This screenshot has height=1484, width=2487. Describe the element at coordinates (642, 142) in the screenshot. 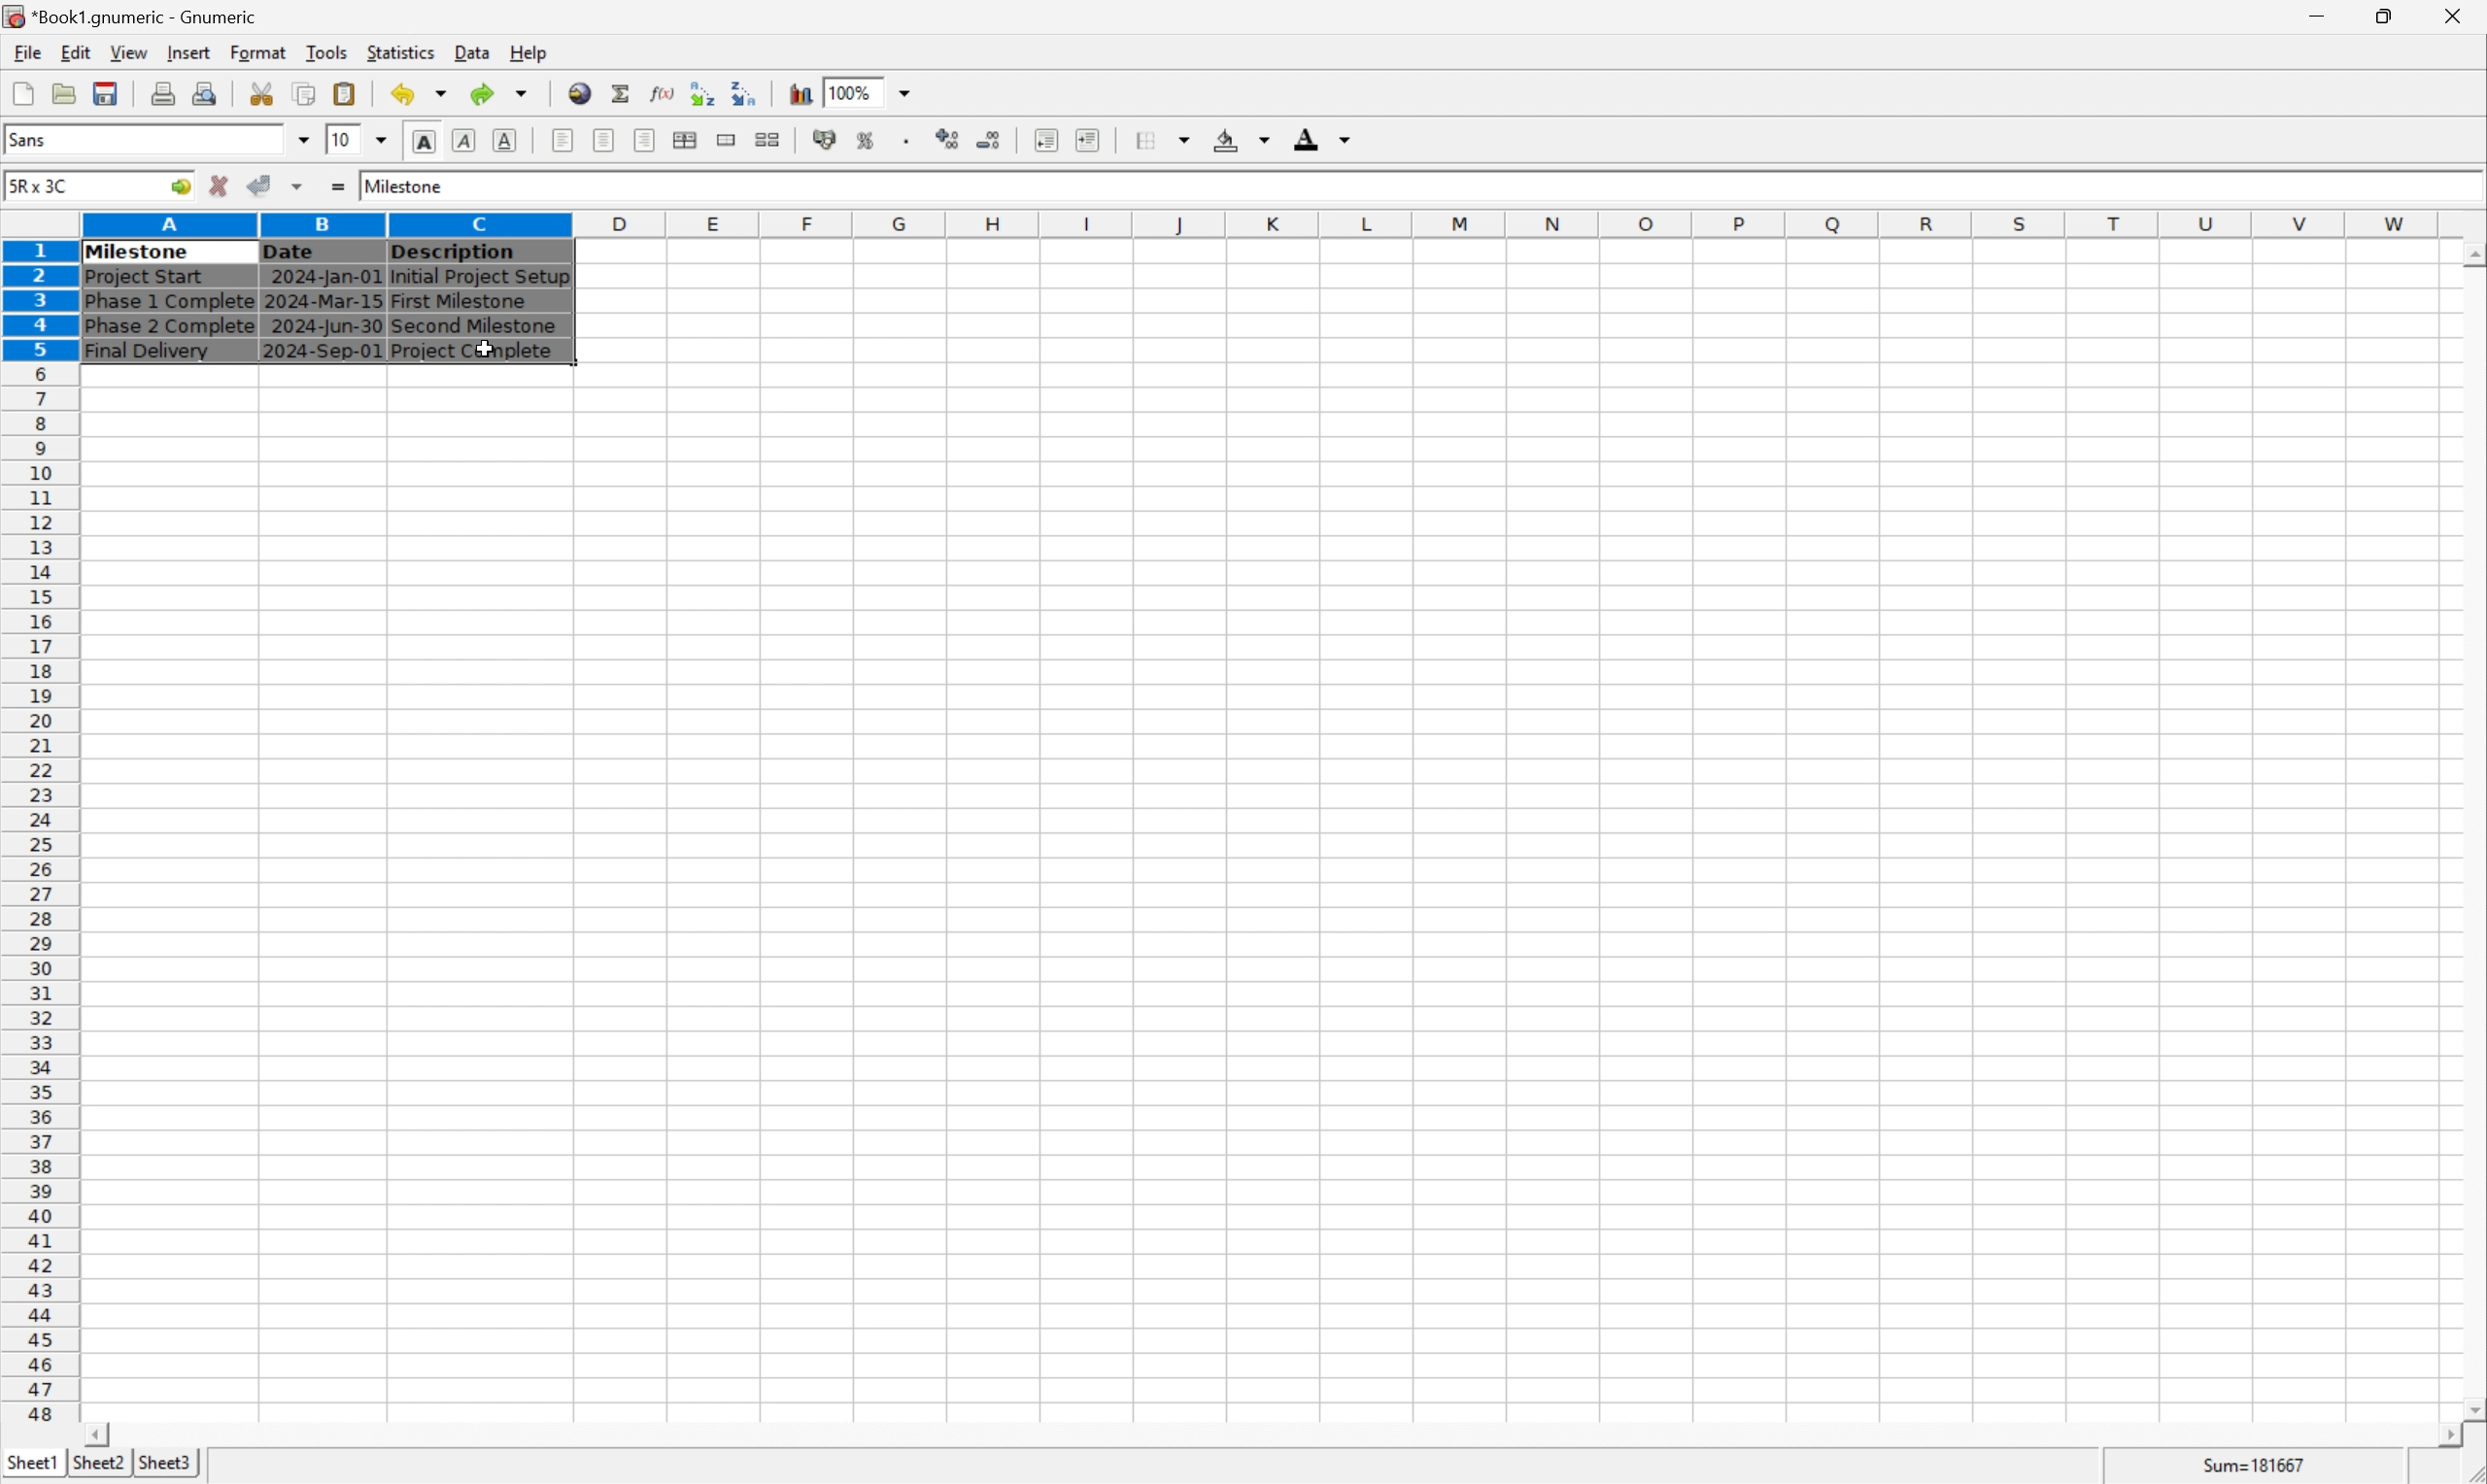

I see `align right` at that location.